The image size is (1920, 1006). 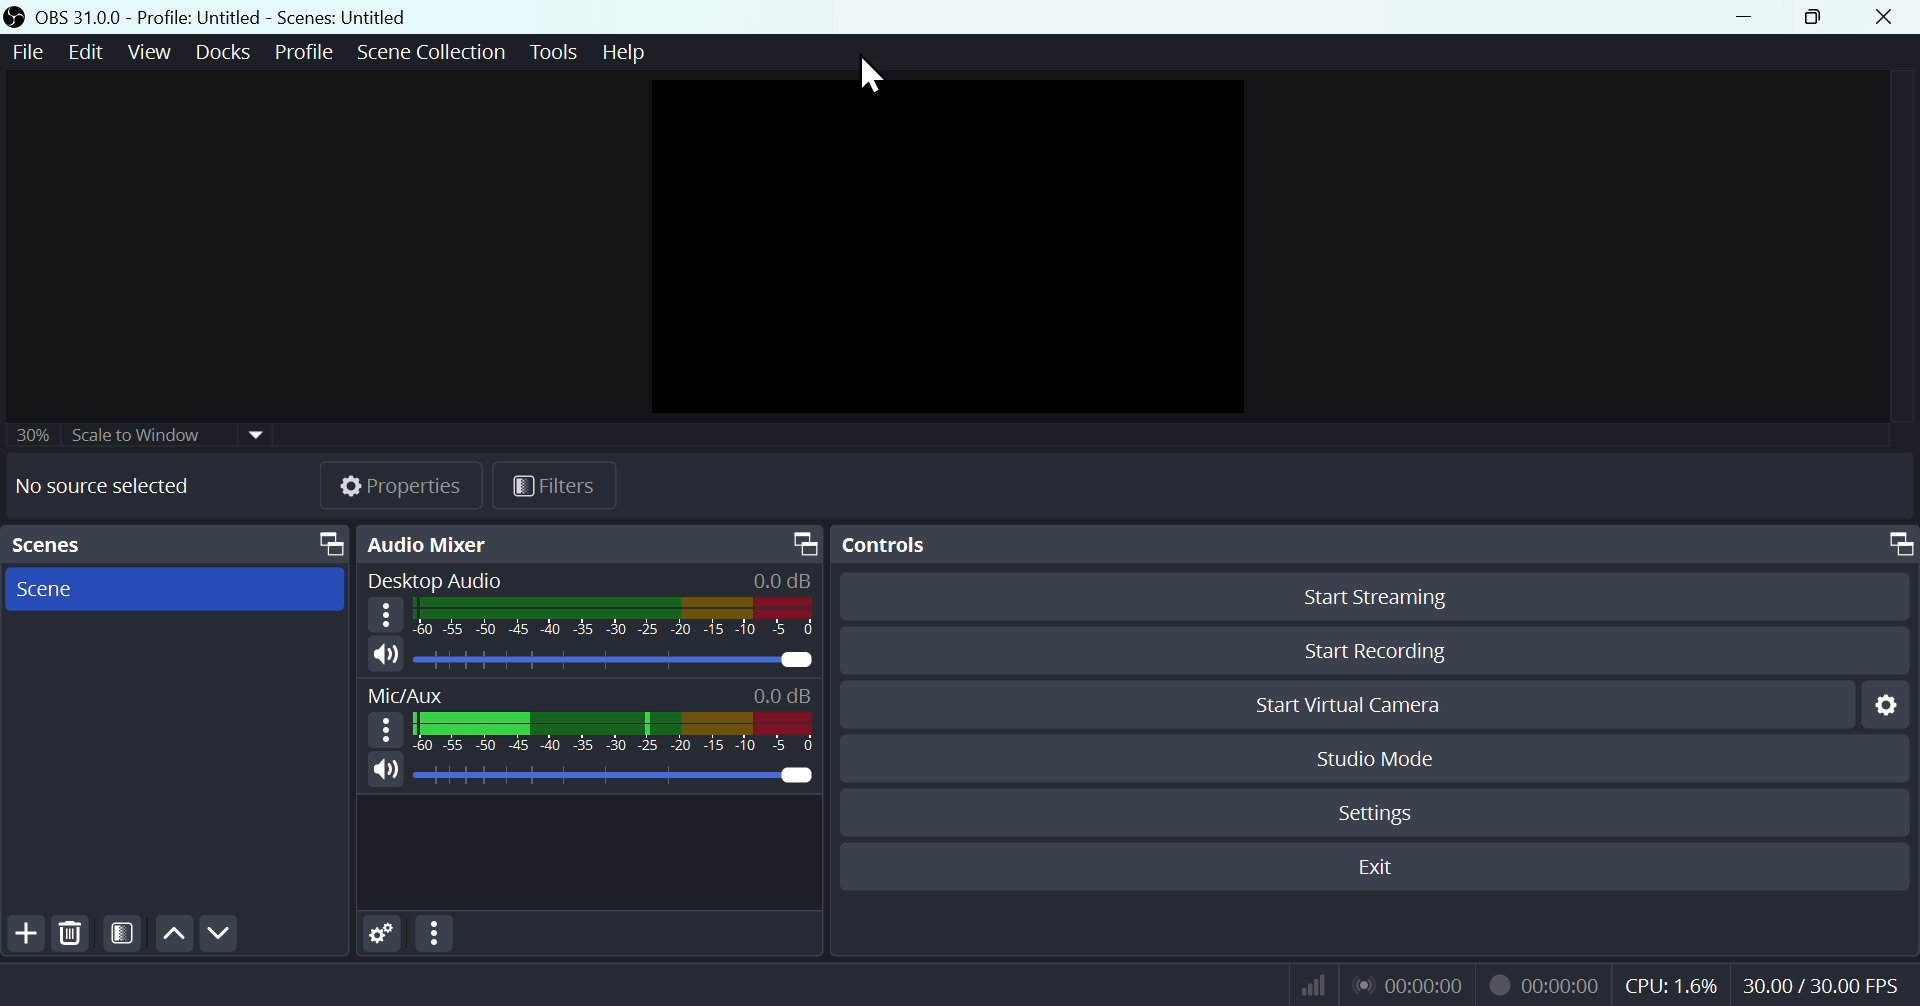 I want to click on Bitrate, so click(x=1310, y=985).